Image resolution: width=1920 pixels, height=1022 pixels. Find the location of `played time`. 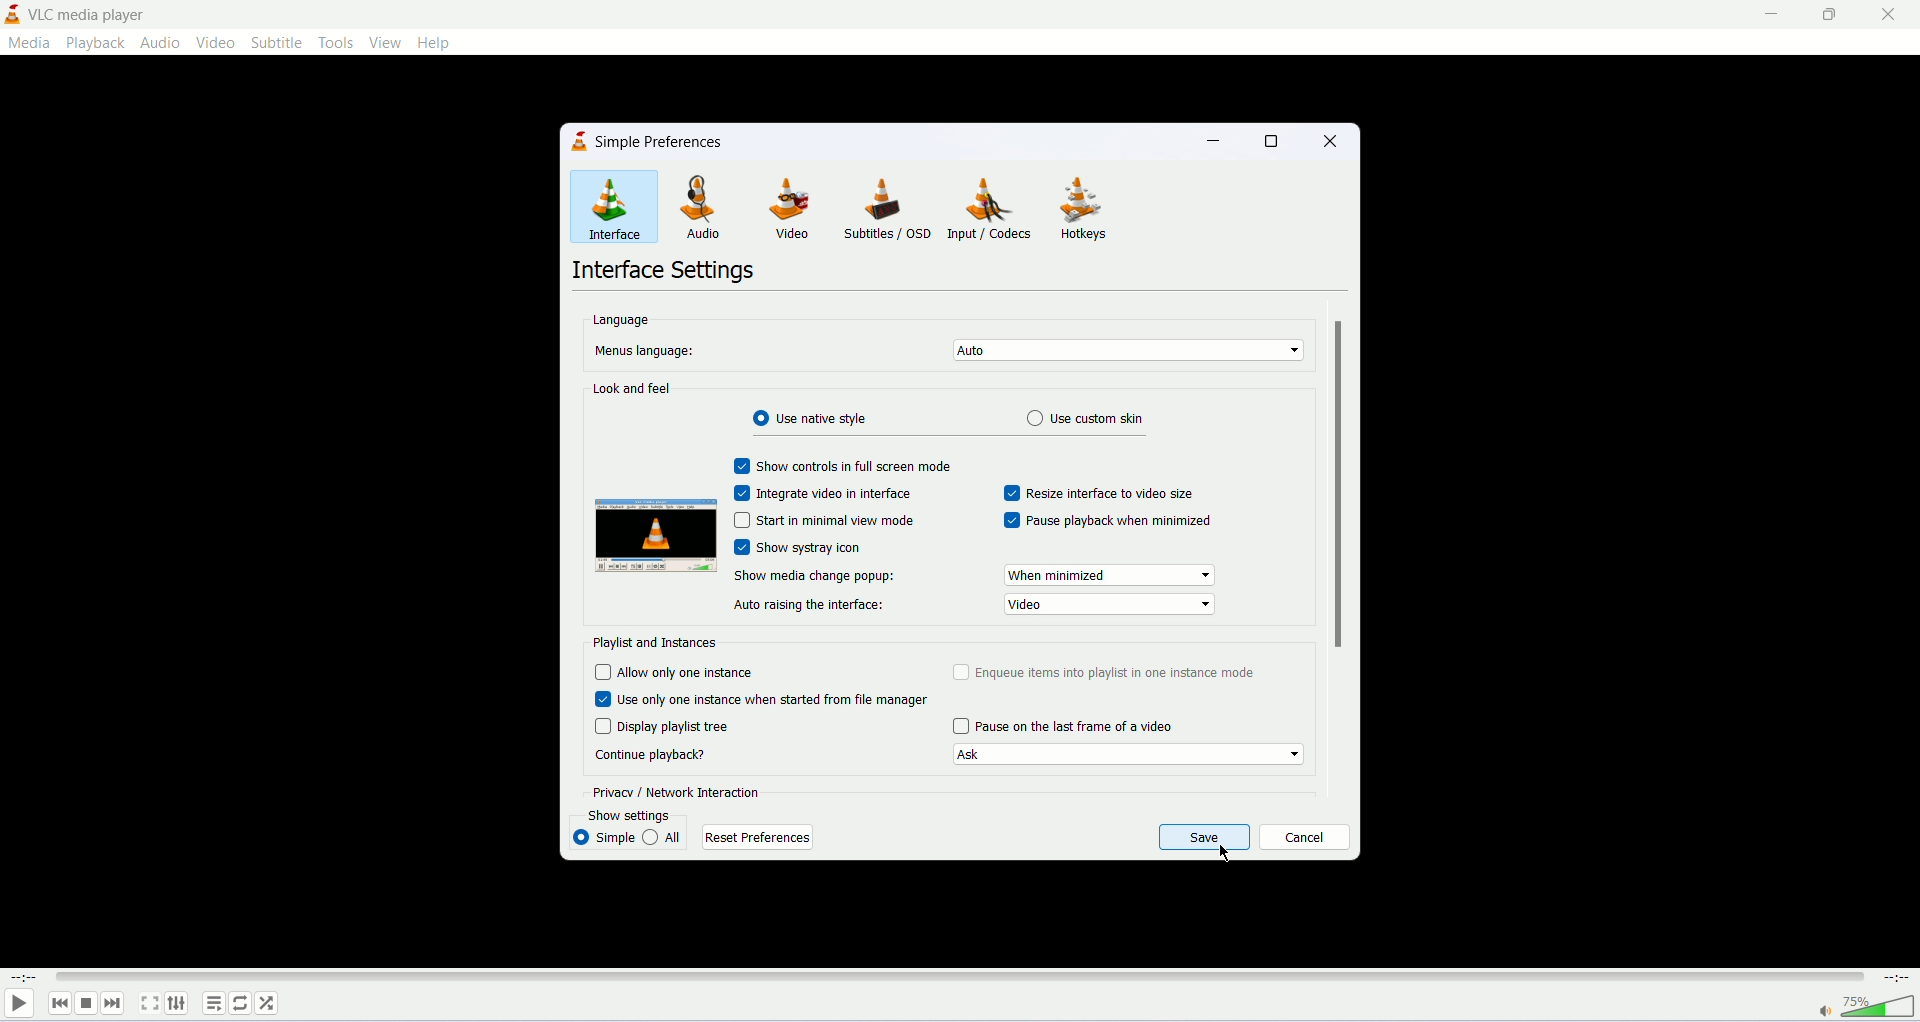

played time is located at coordinates (19, 979).